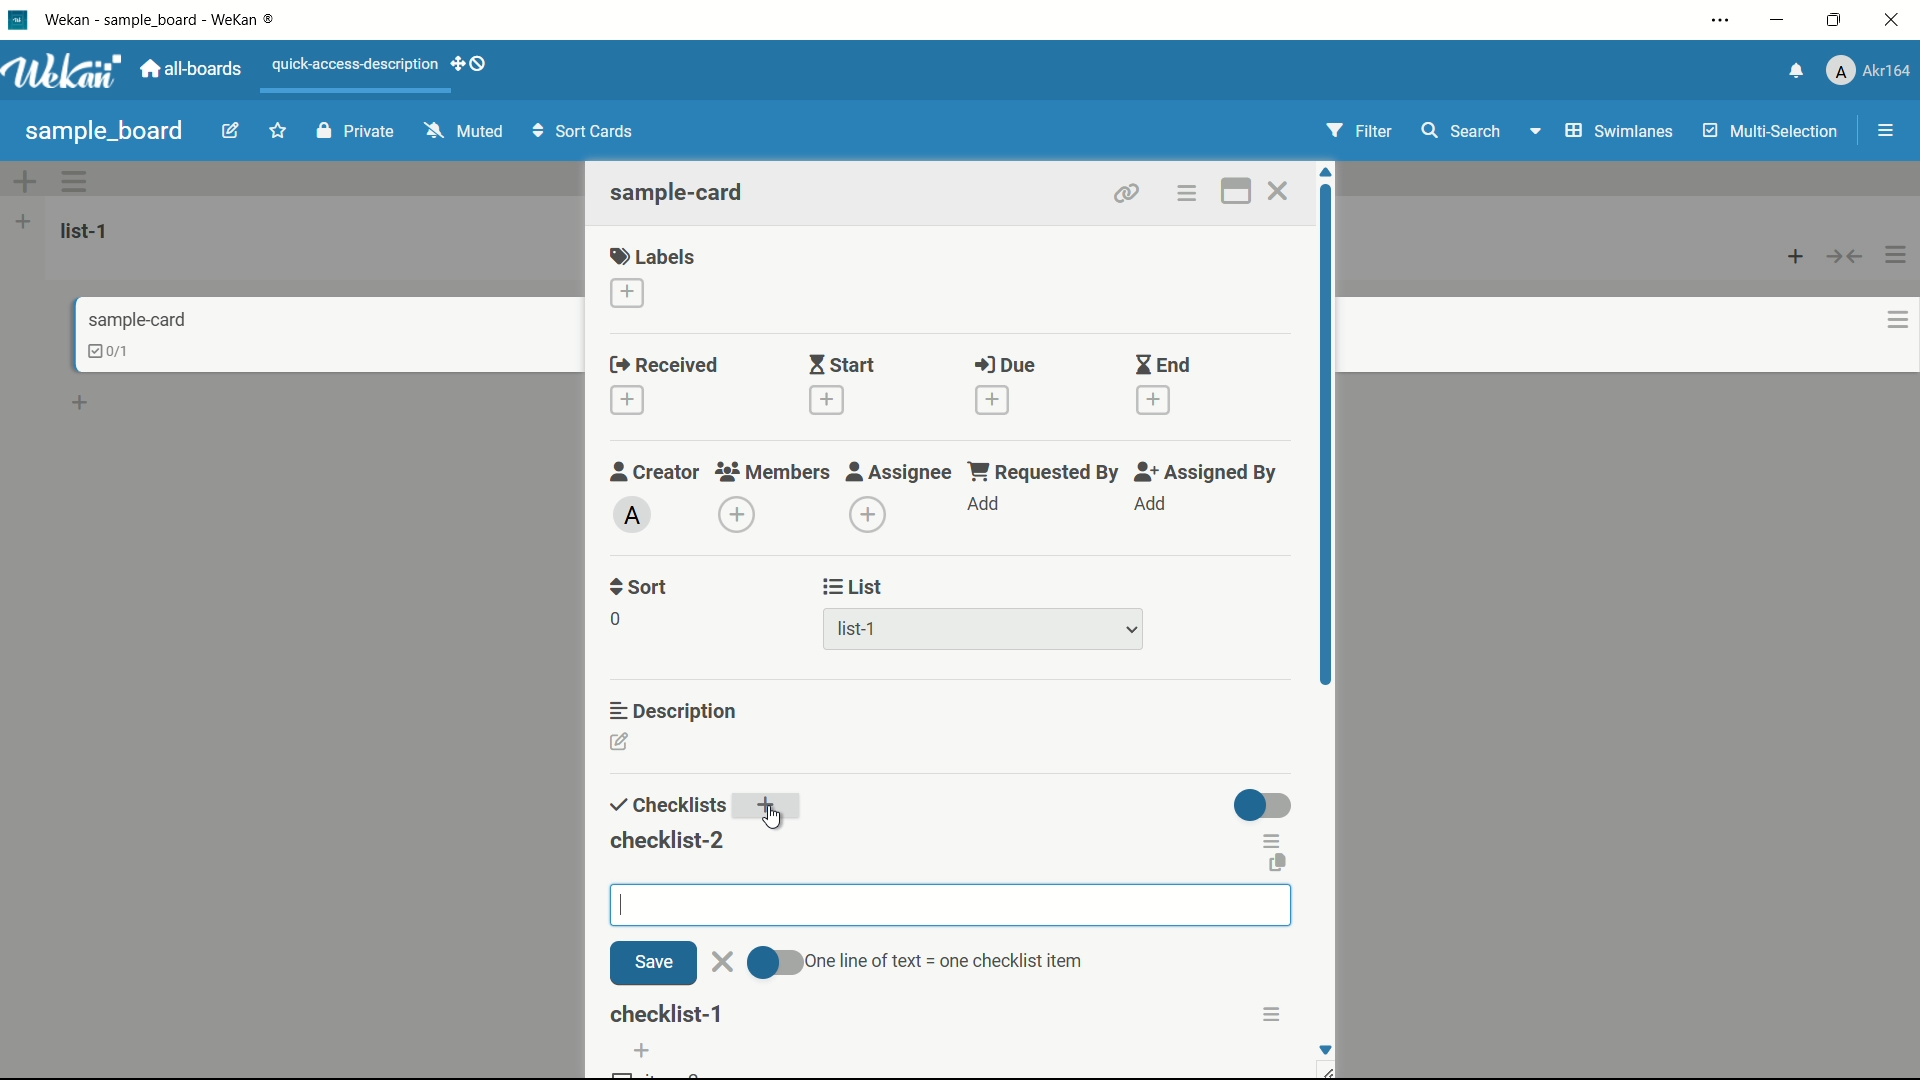  Describe the element at coordinates (667, 840) in the screenshot. I see `checklist-2 added` at that location.